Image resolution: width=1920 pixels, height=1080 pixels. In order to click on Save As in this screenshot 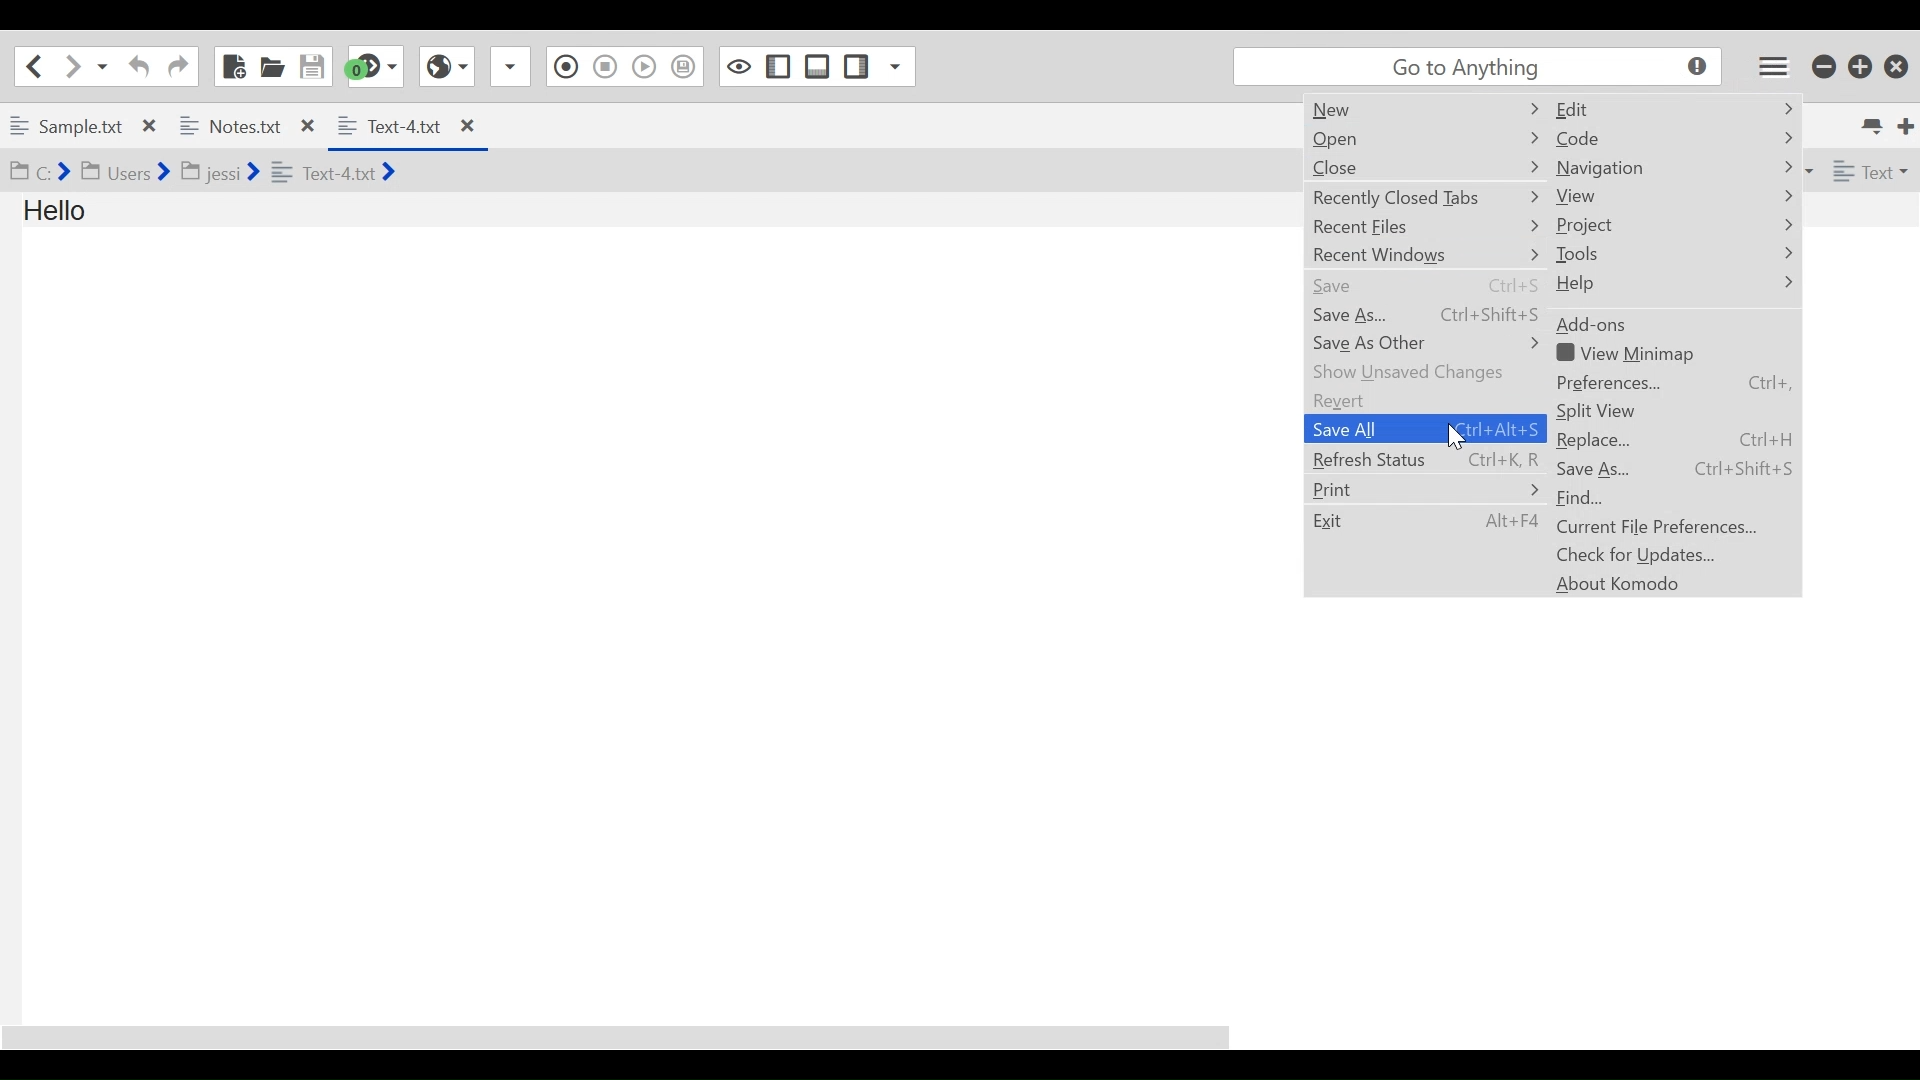, I will do `click(1424, 314)`.